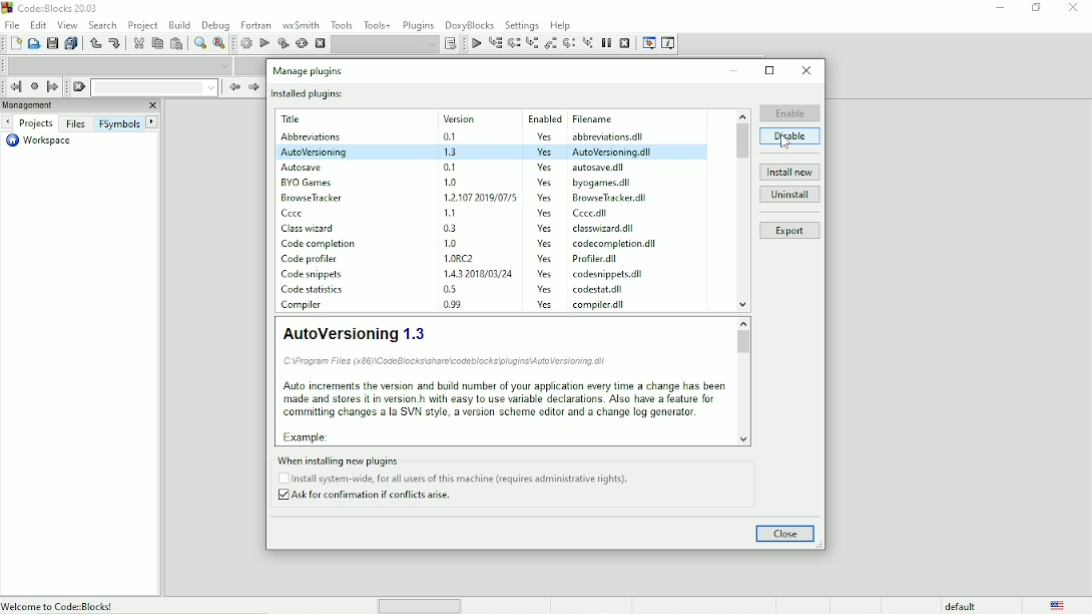 This screenshot has width=1092, height=614. Describe the element at coordinates (475, 44) in the screenshot. I see `Run to cursor` at that location.